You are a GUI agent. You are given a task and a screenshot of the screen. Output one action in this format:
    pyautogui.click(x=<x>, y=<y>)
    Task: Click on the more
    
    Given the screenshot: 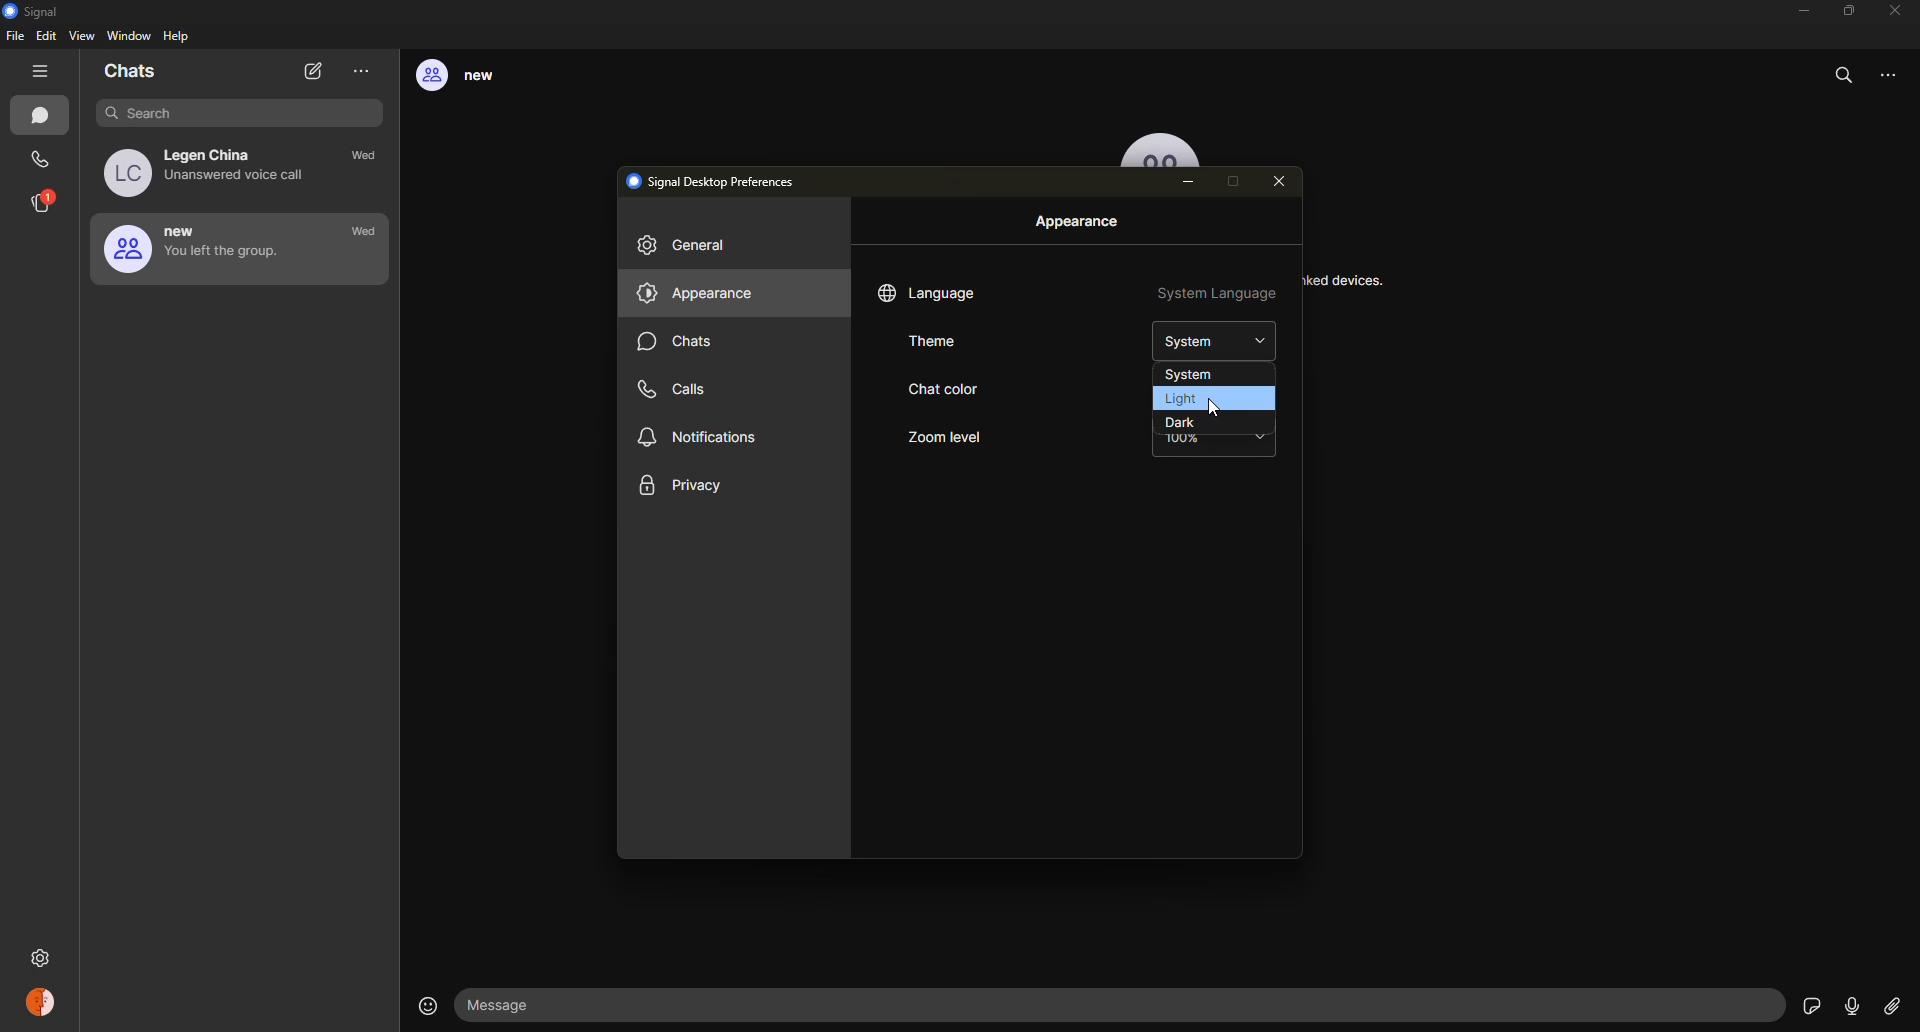 What is the action you would take?
    pyautogui.click(x=362, y=71)
    